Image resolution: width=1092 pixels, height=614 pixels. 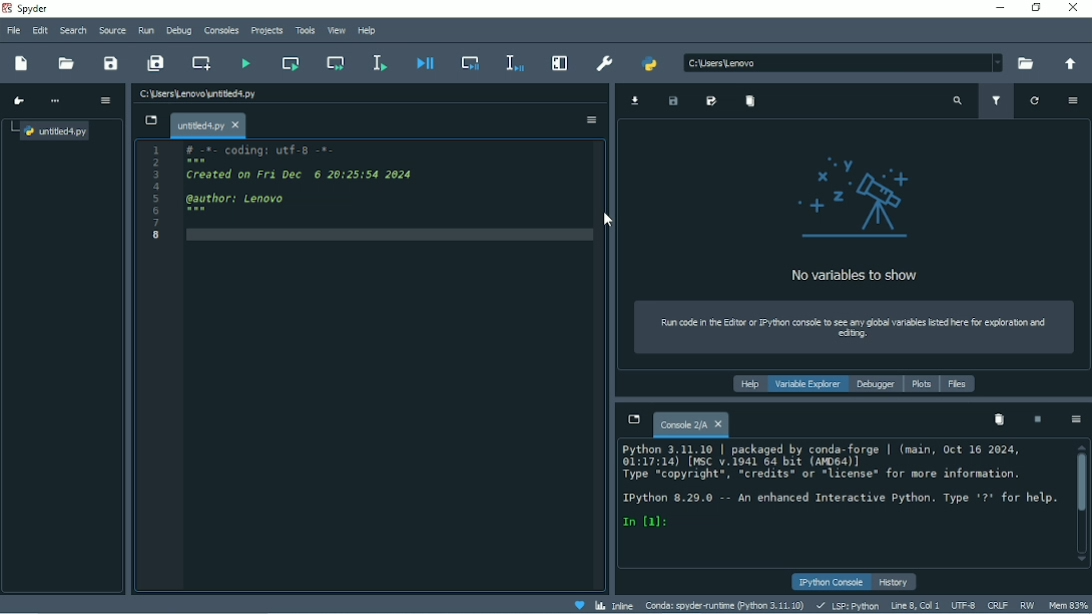 I want to click on Browse a working directory, so click(x=1025, y=63).